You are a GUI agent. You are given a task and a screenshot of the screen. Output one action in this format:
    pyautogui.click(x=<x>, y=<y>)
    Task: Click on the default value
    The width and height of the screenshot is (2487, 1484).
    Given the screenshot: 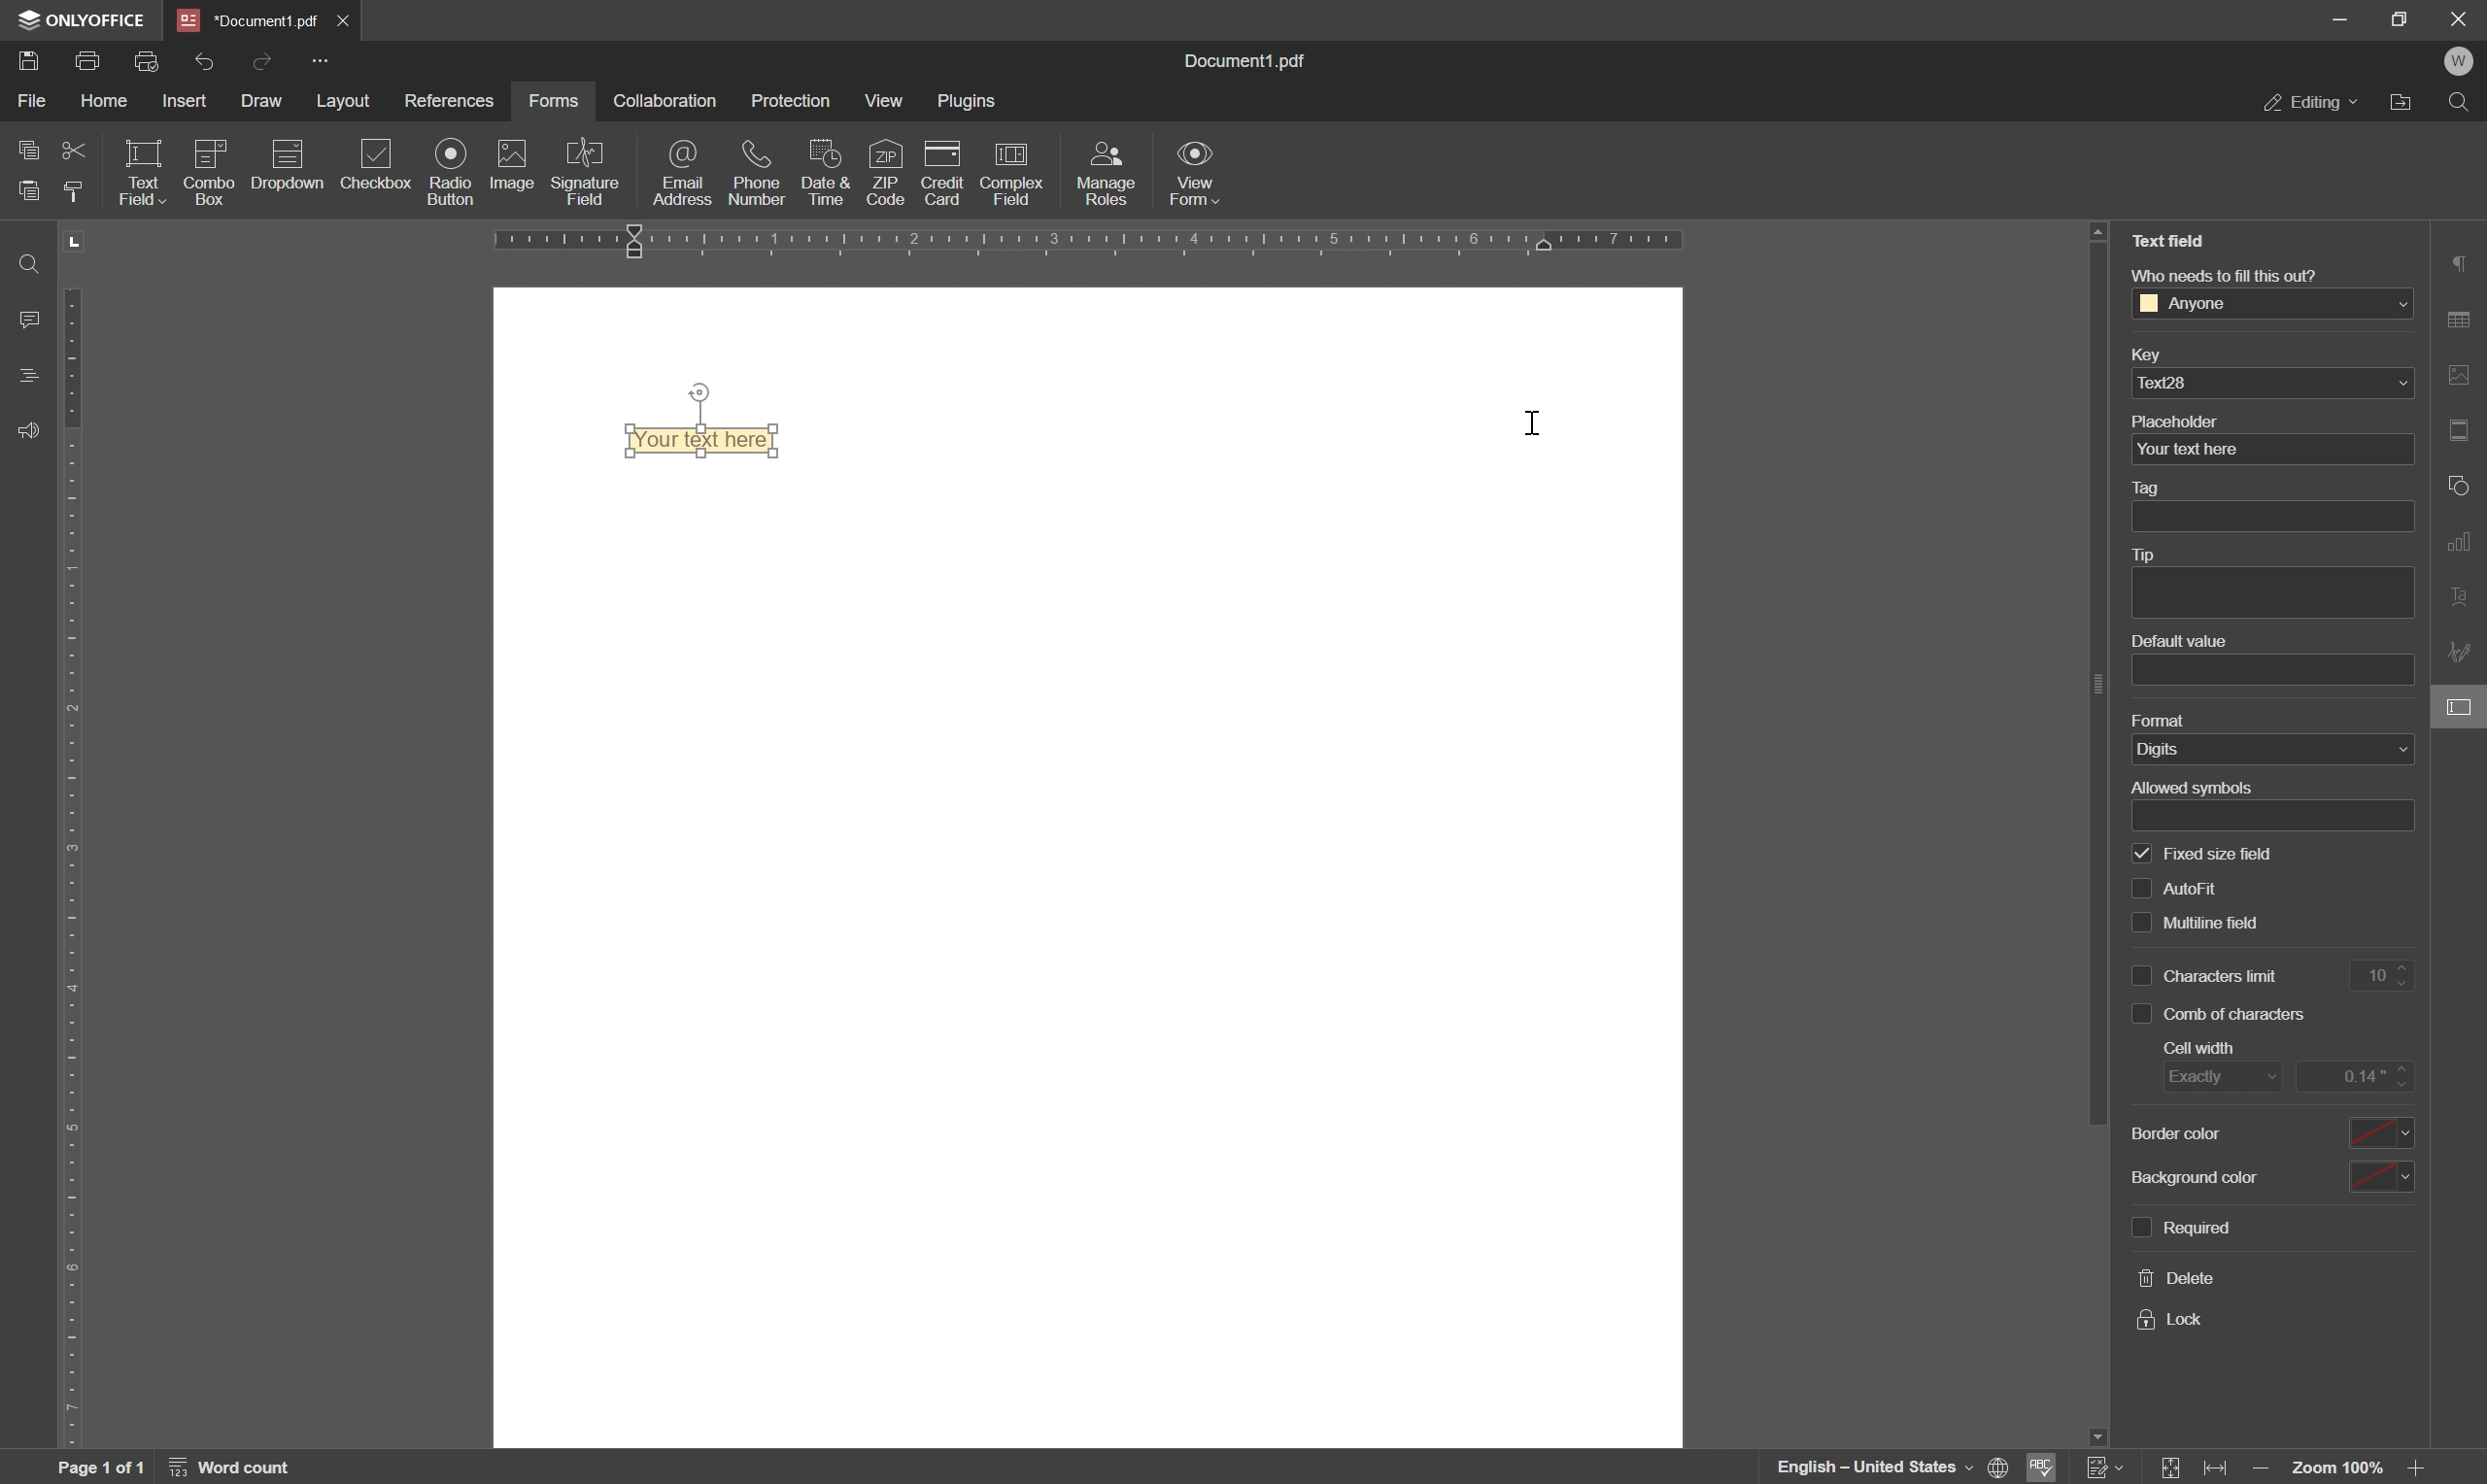 What is the action you would take?
    pyautogui.click(x=2183, y=640)
    